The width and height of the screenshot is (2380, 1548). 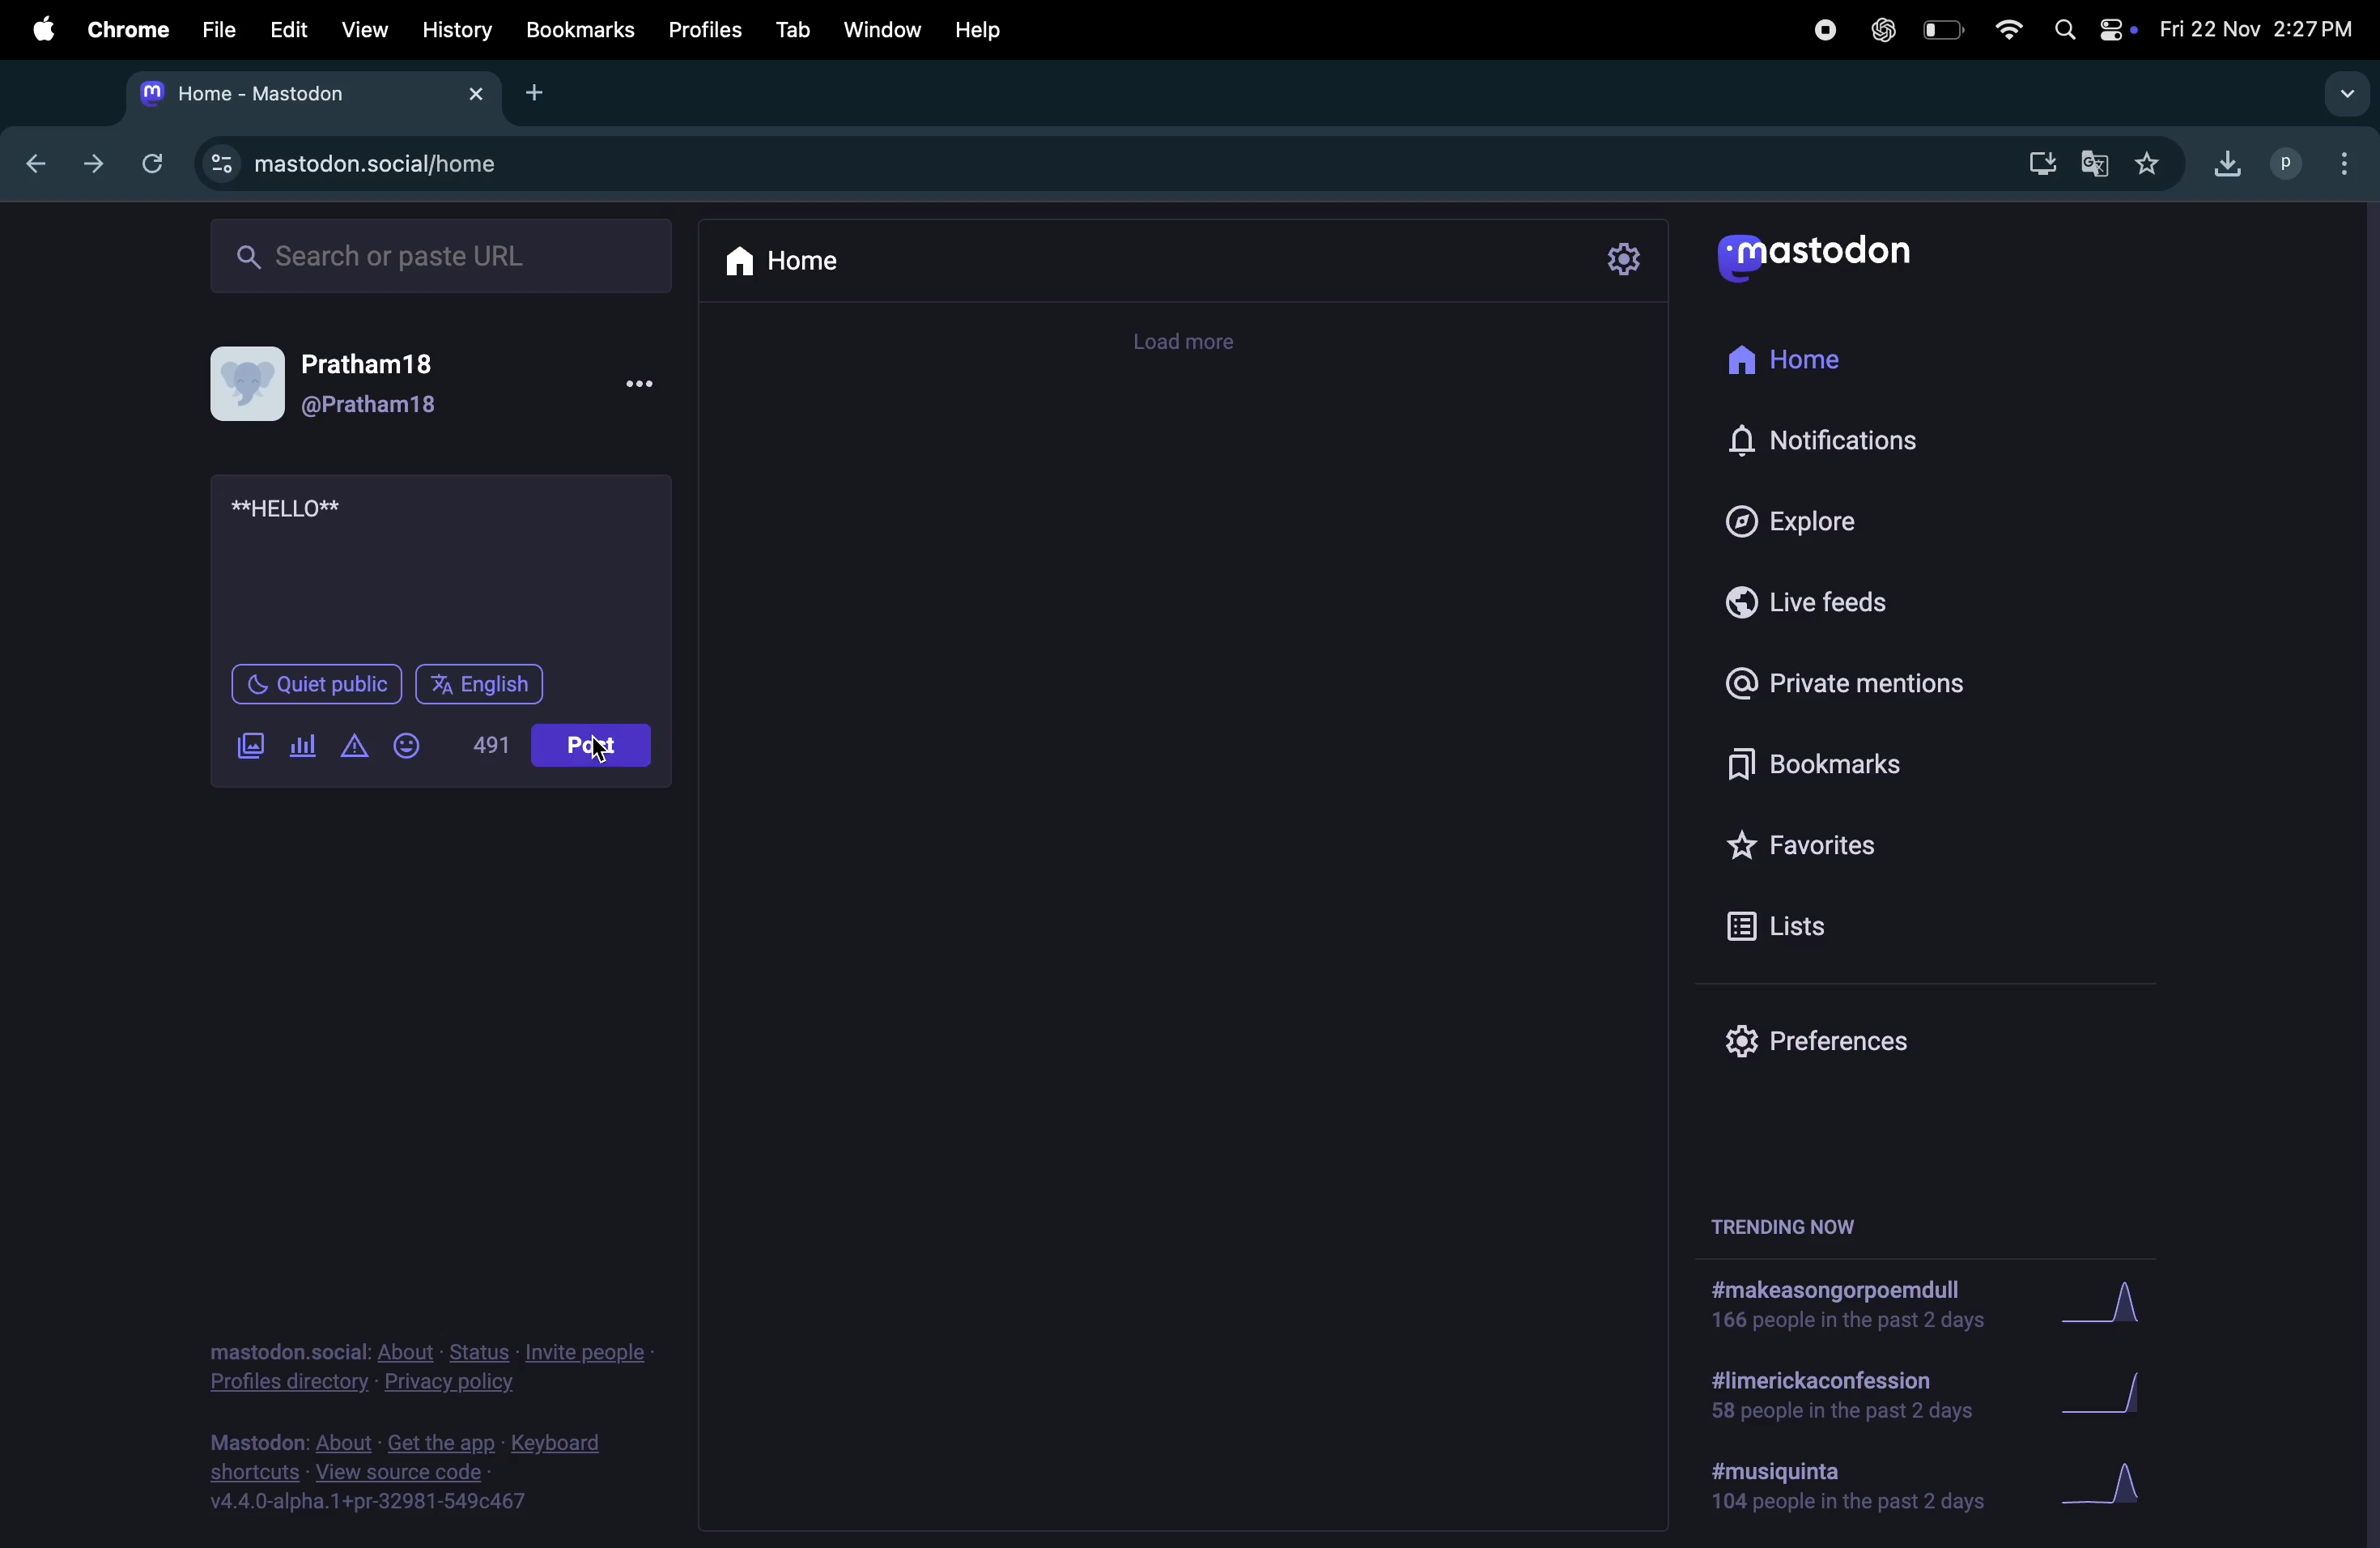 What do you see at coordinates (473, 92) in the screenshot?
I see `close` at bounding box center [473, 92].